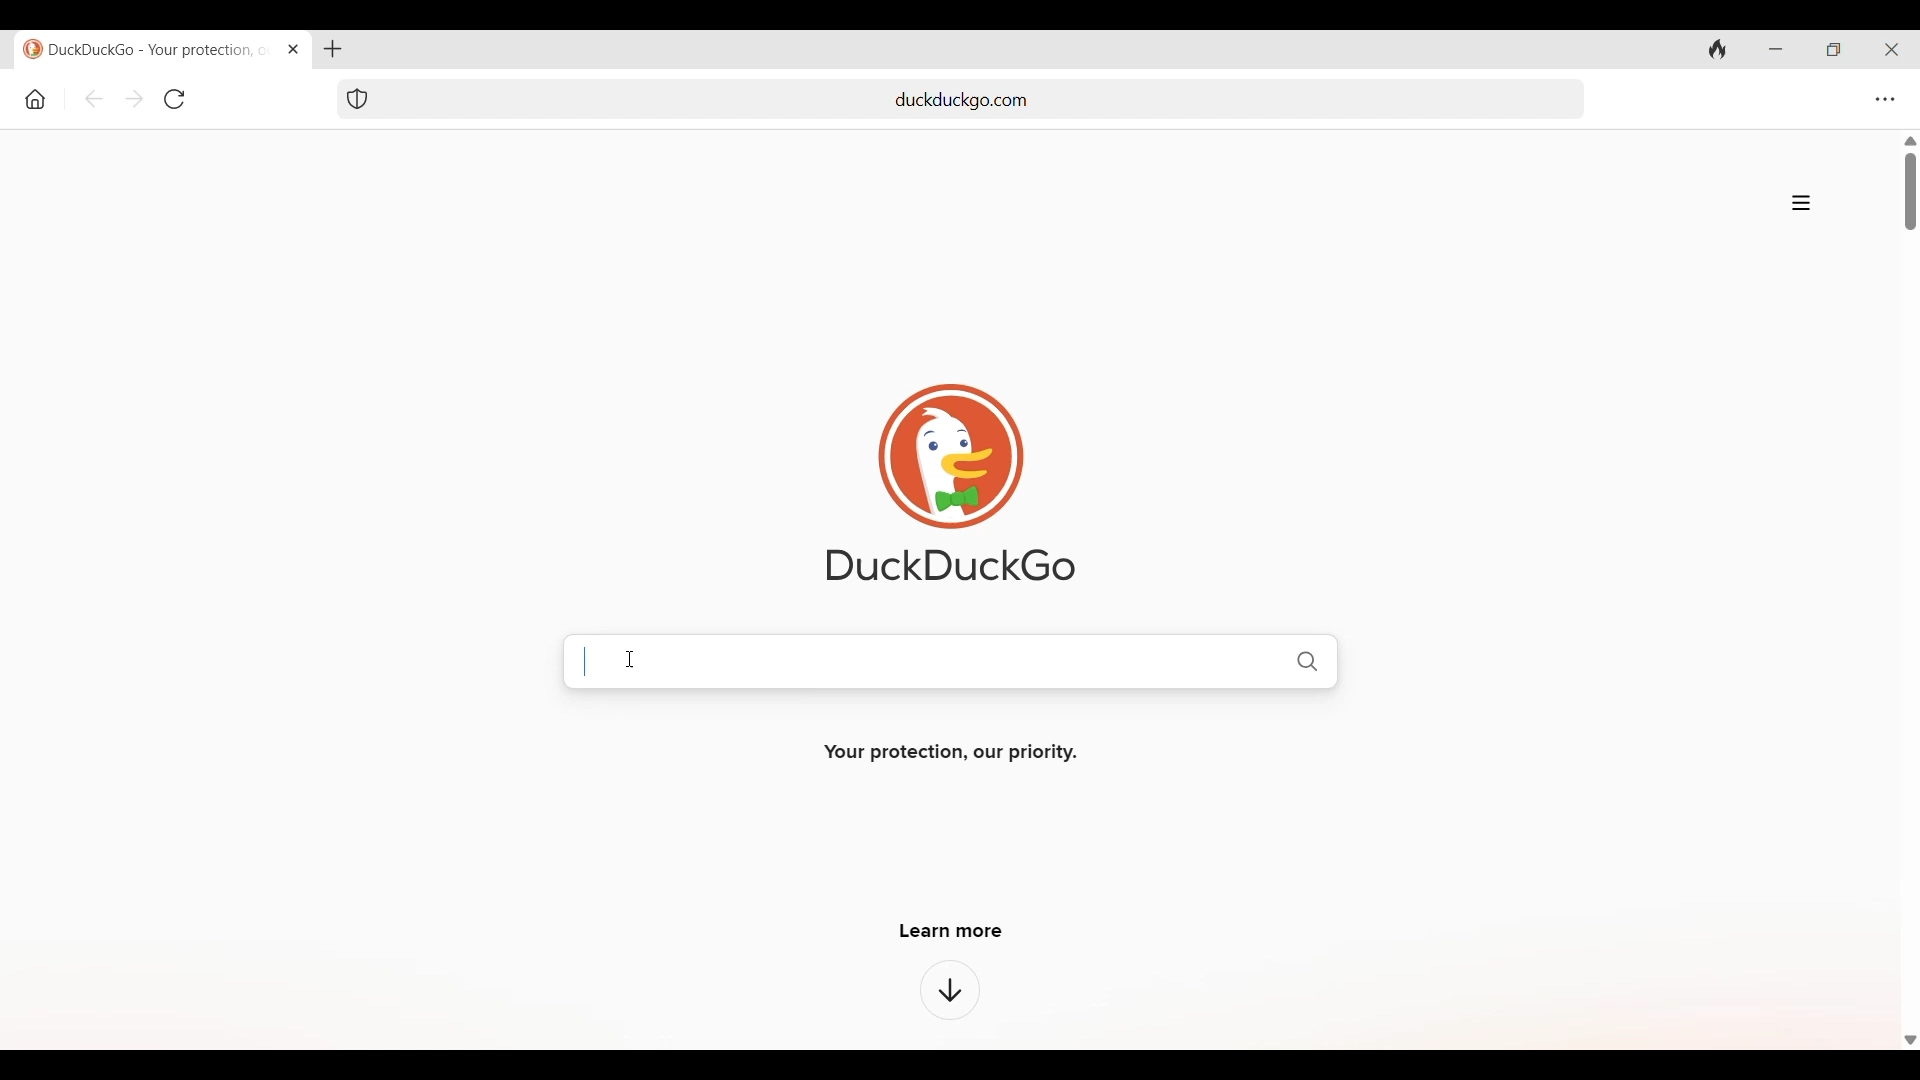  I want to click on Learn more, so click(951, 930).